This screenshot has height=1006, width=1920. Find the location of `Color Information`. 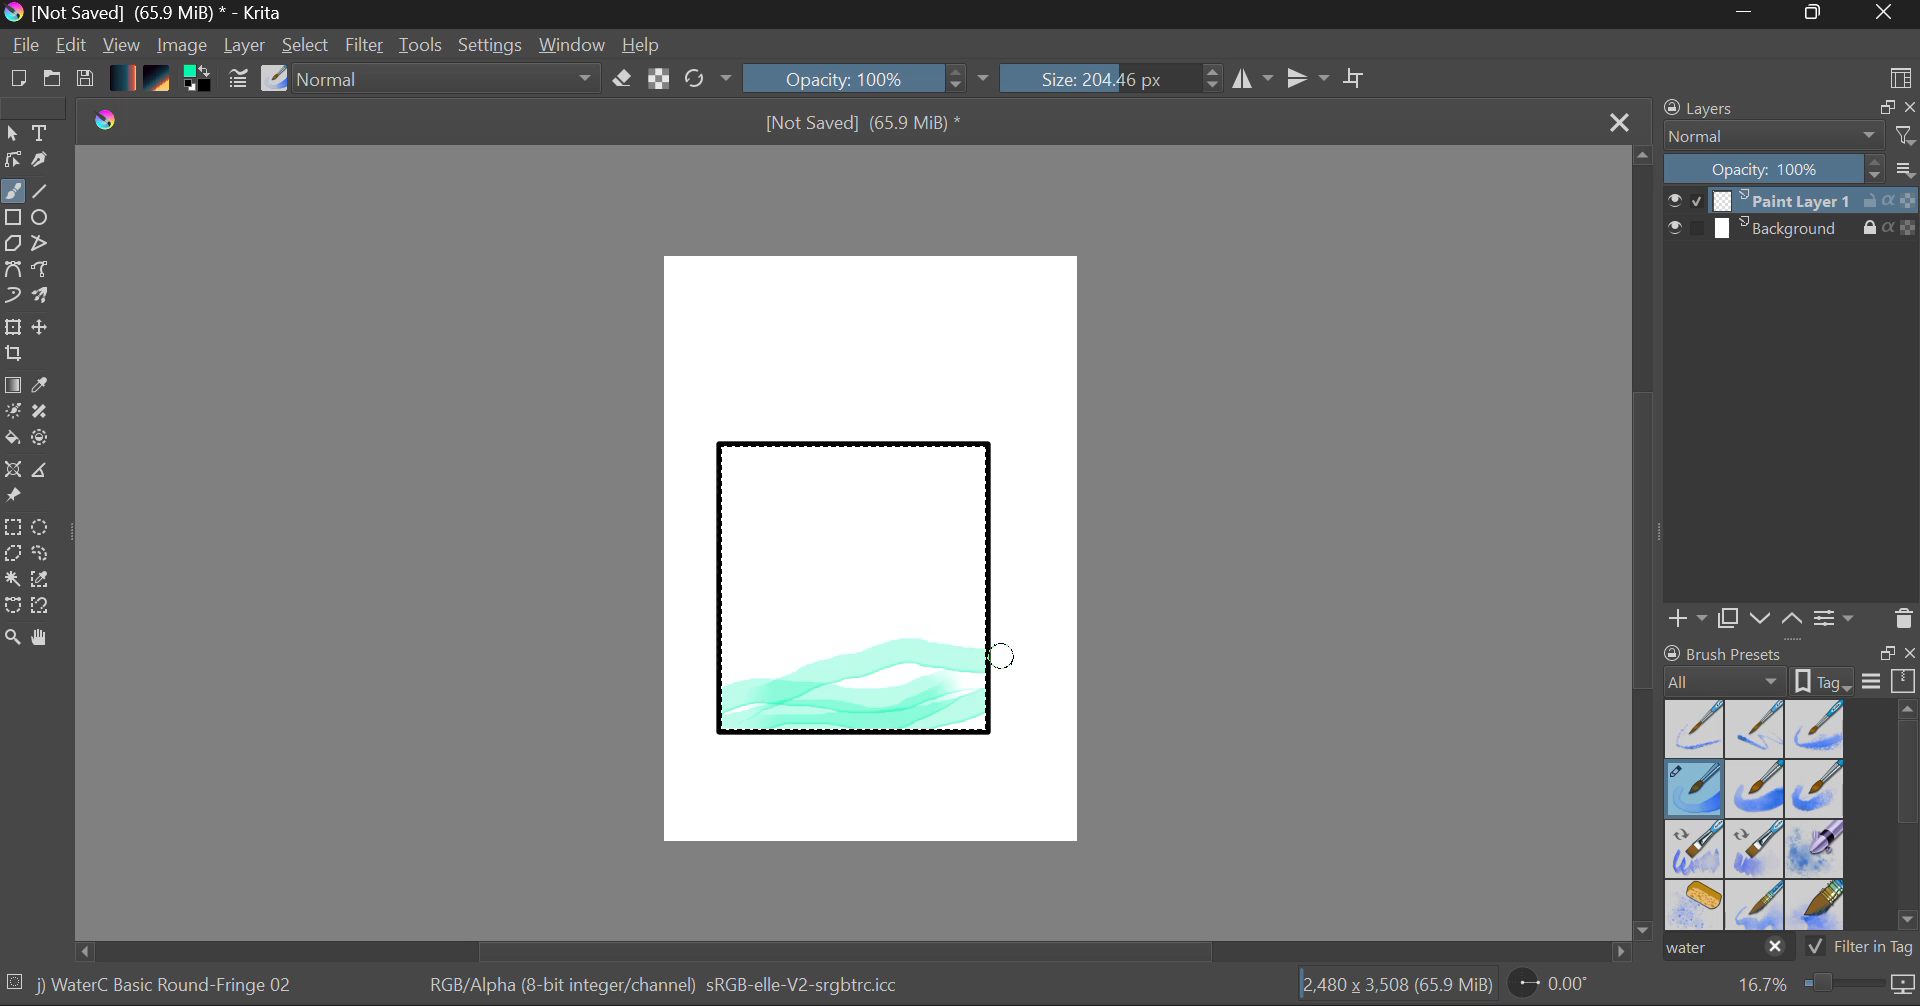

Color Information is located at coordinates (662, 987).